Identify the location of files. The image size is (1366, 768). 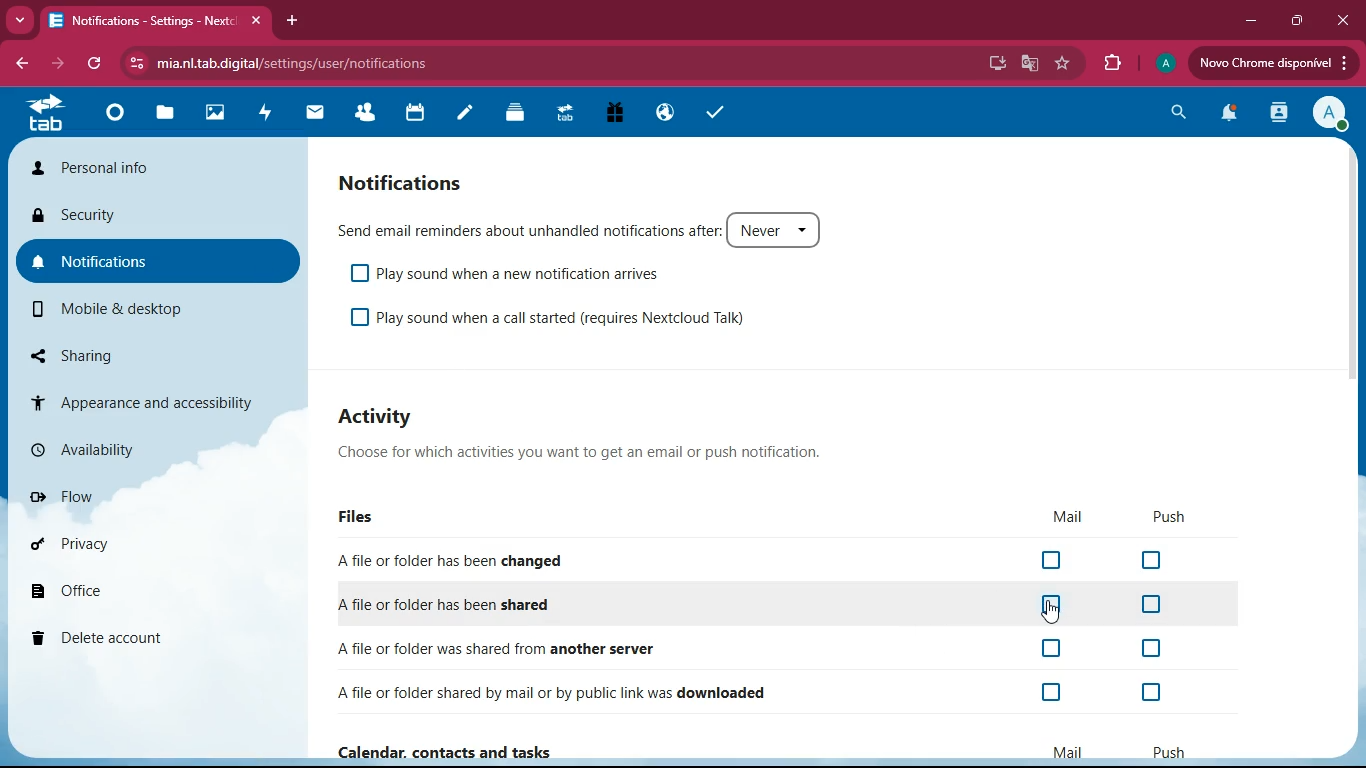
(165, 114).